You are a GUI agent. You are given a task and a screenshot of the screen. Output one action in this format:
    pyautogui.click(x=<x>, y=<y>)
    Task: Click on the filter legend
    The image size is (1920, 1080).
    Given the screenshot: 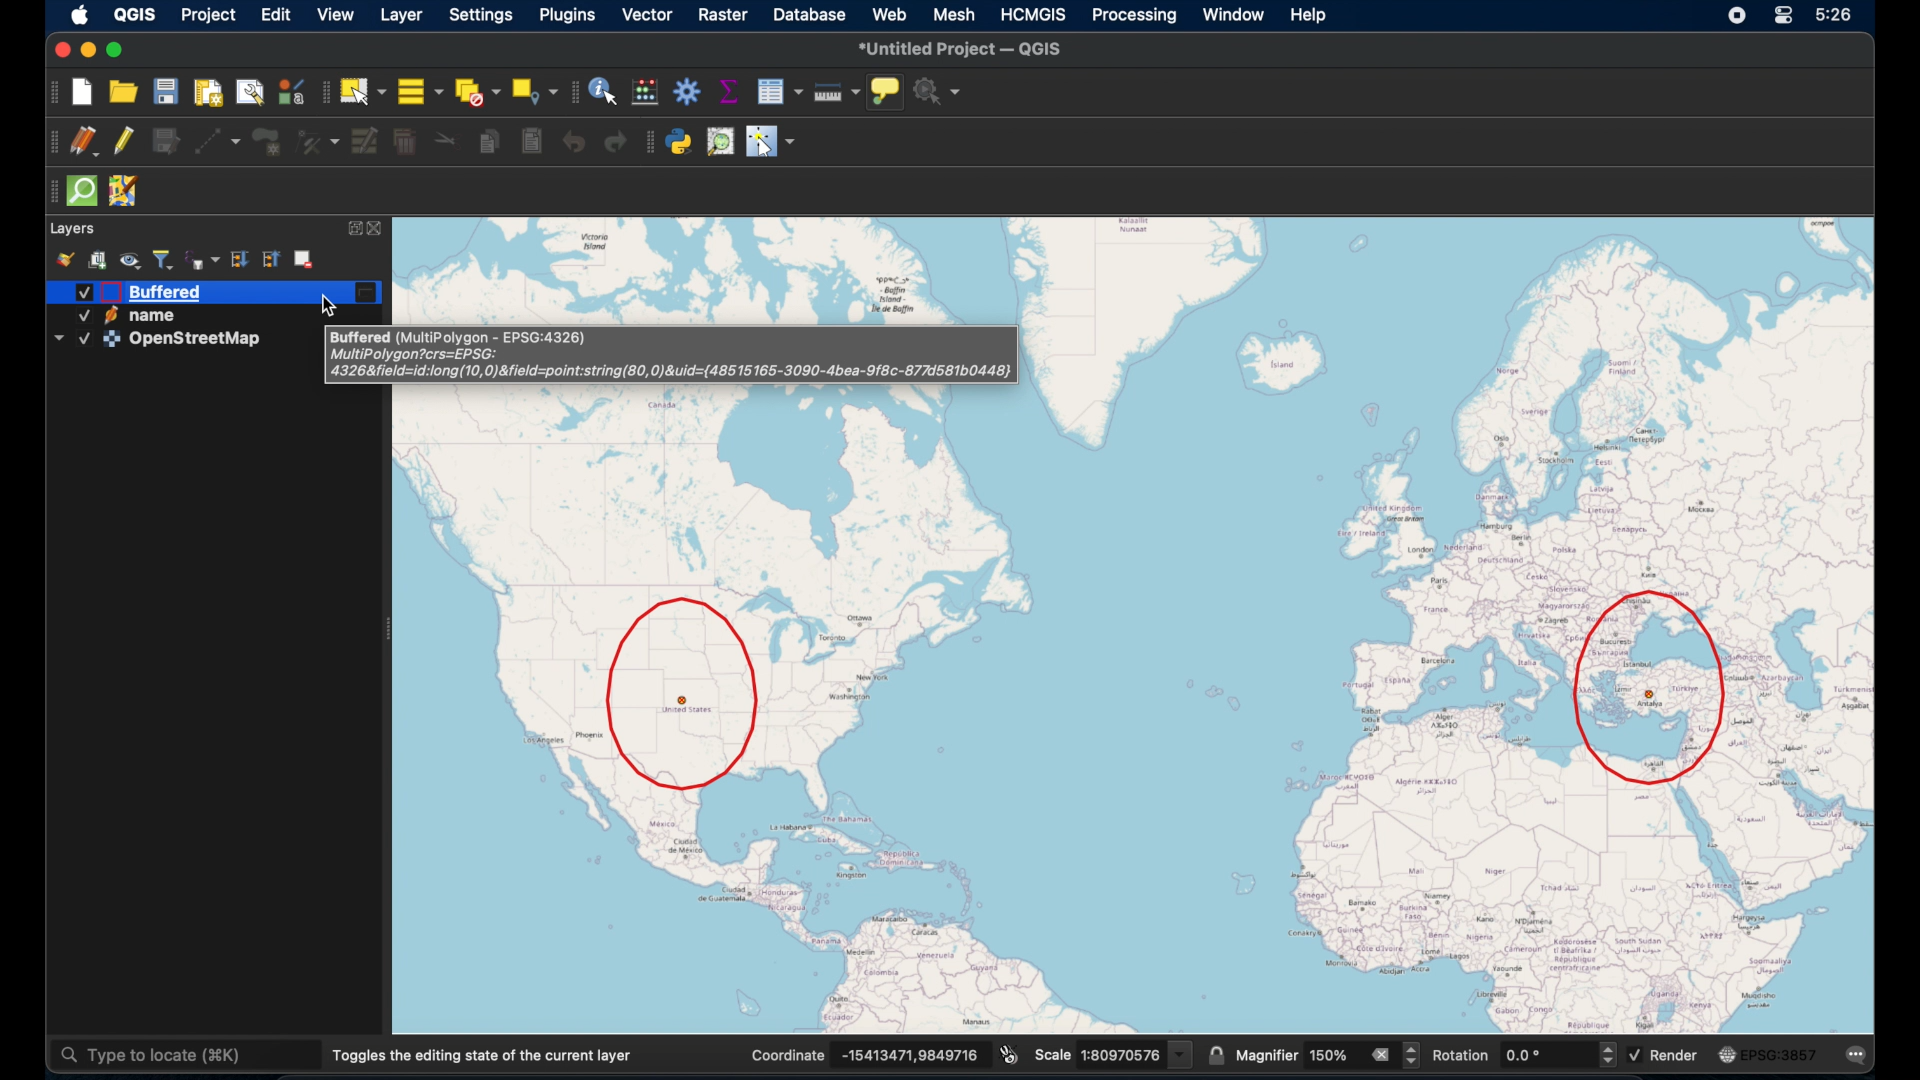 What is the action you would take?
    pyautogui.click(x=163, y=259)
    